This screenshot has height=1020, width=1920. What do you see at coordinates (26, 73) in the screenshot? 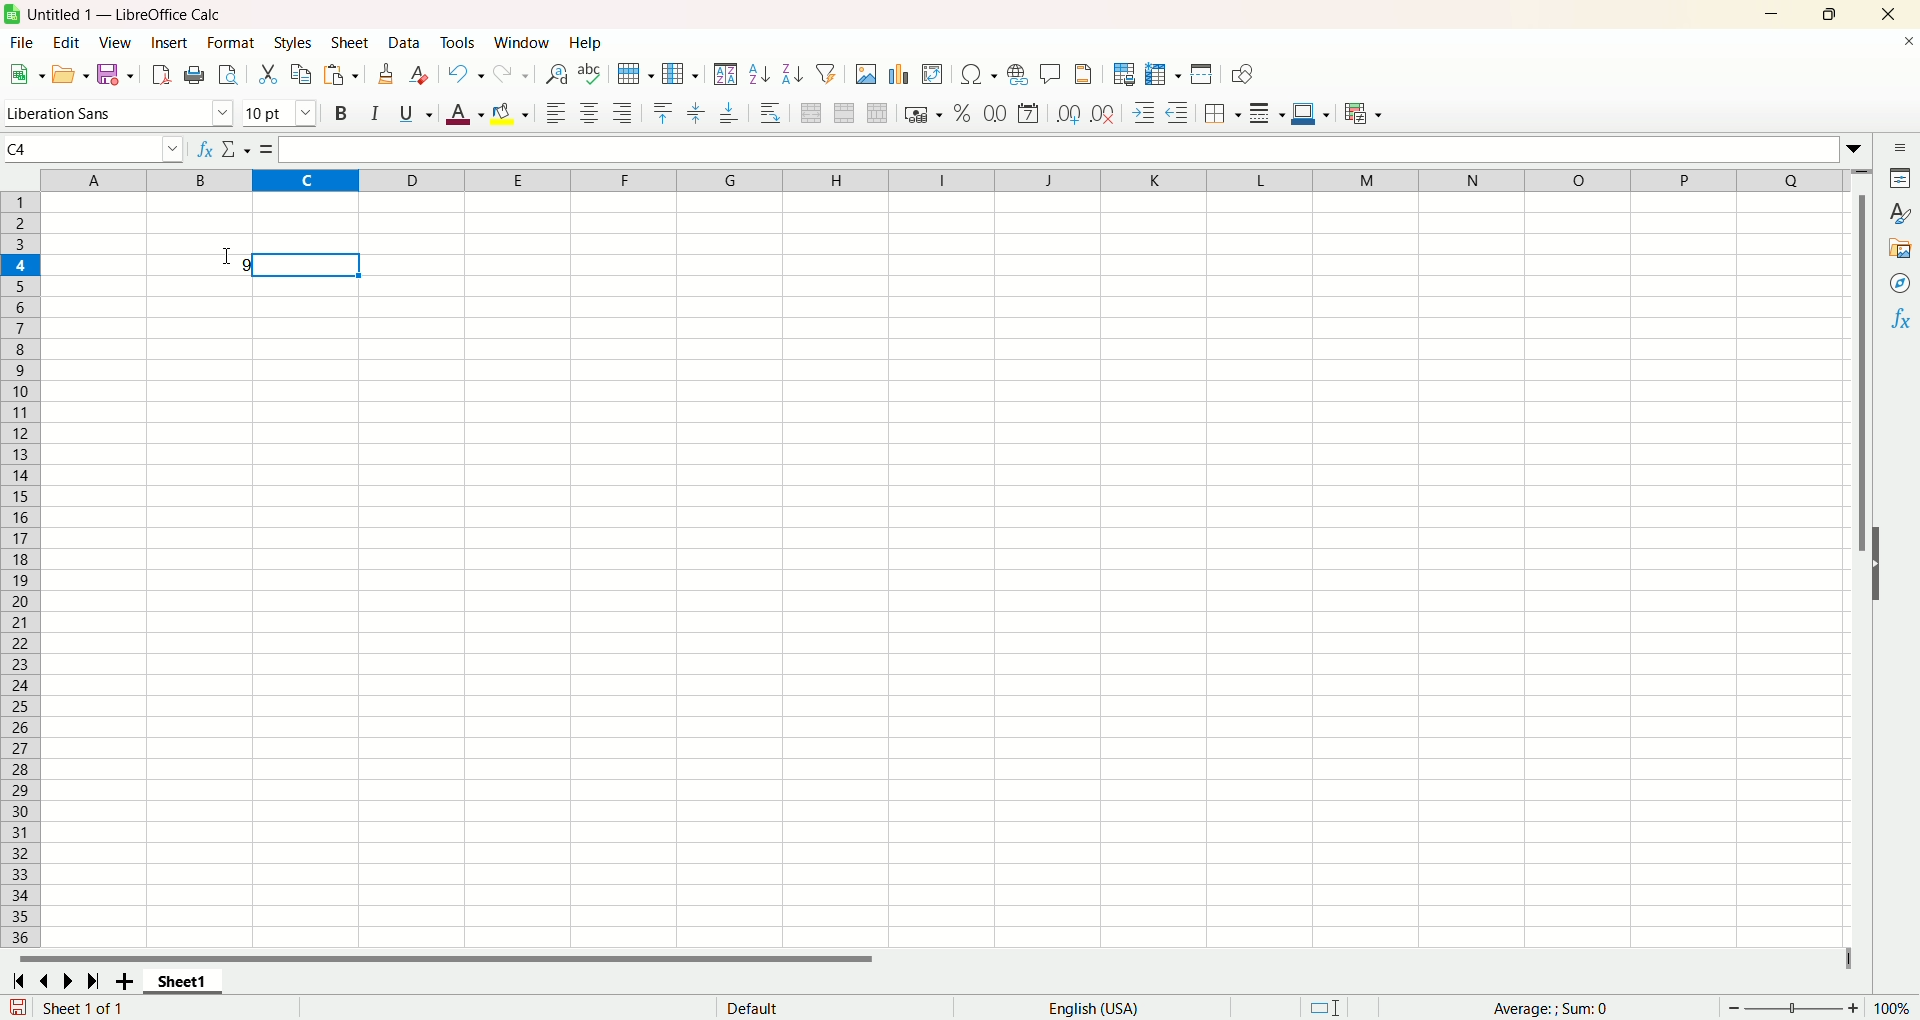
I see `New` at bounding box center [26, 73].